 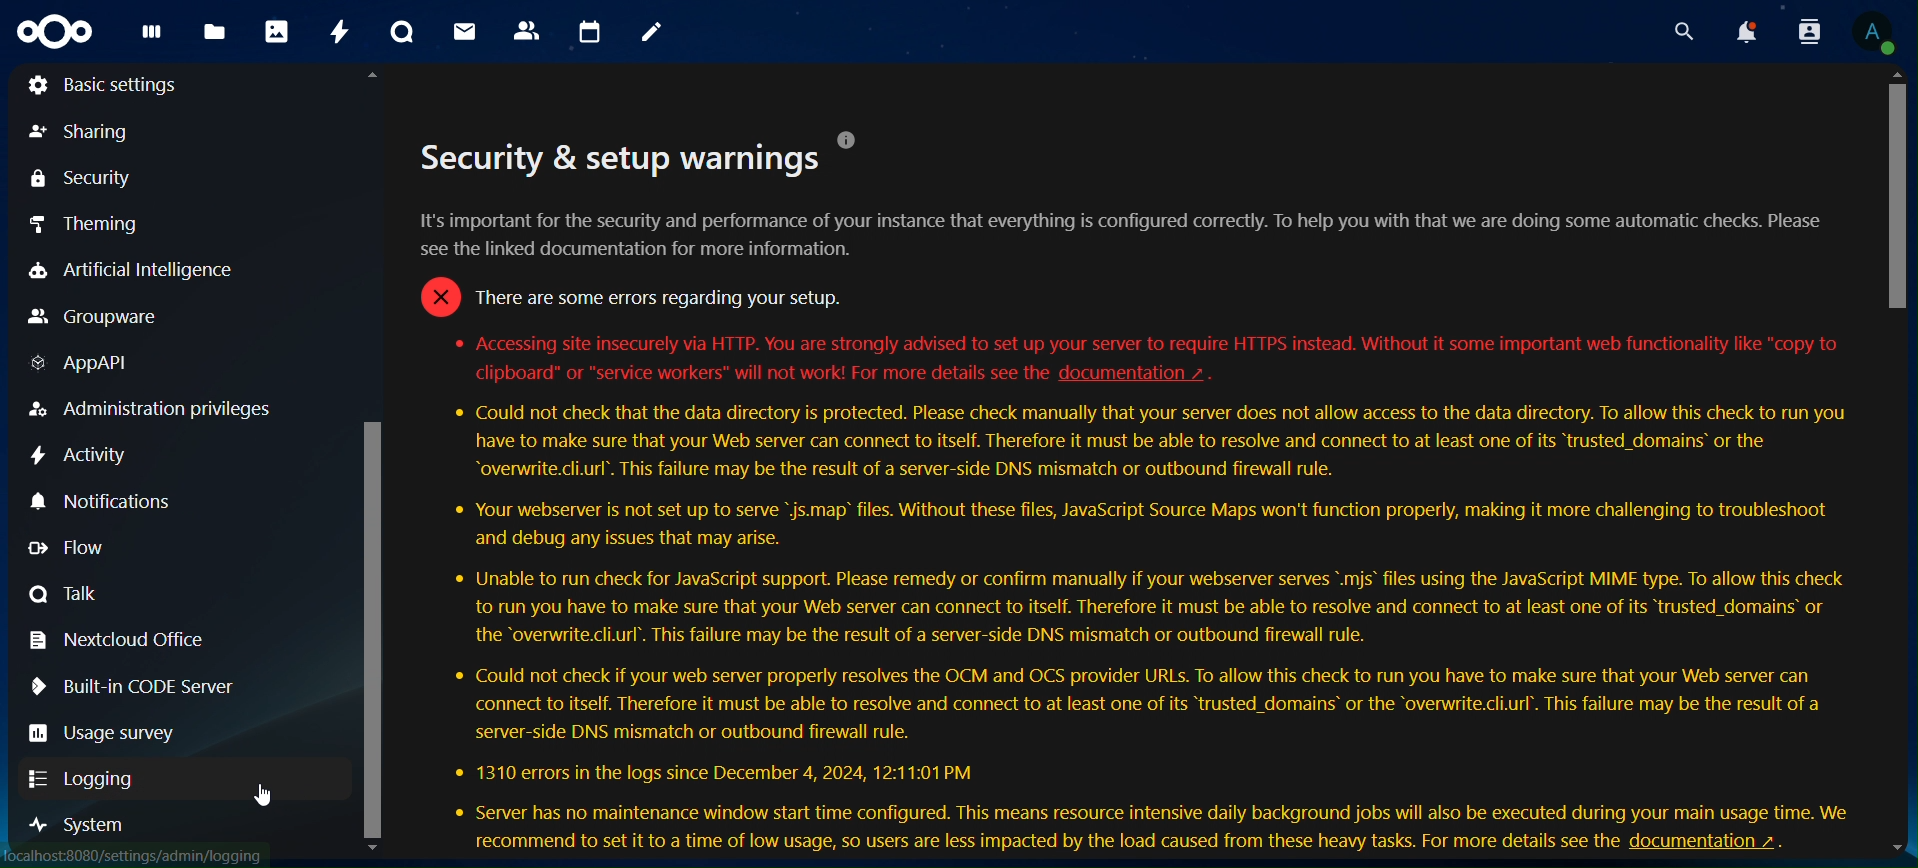 I want to click on artificial intelligence, so click(x=150, y=272).